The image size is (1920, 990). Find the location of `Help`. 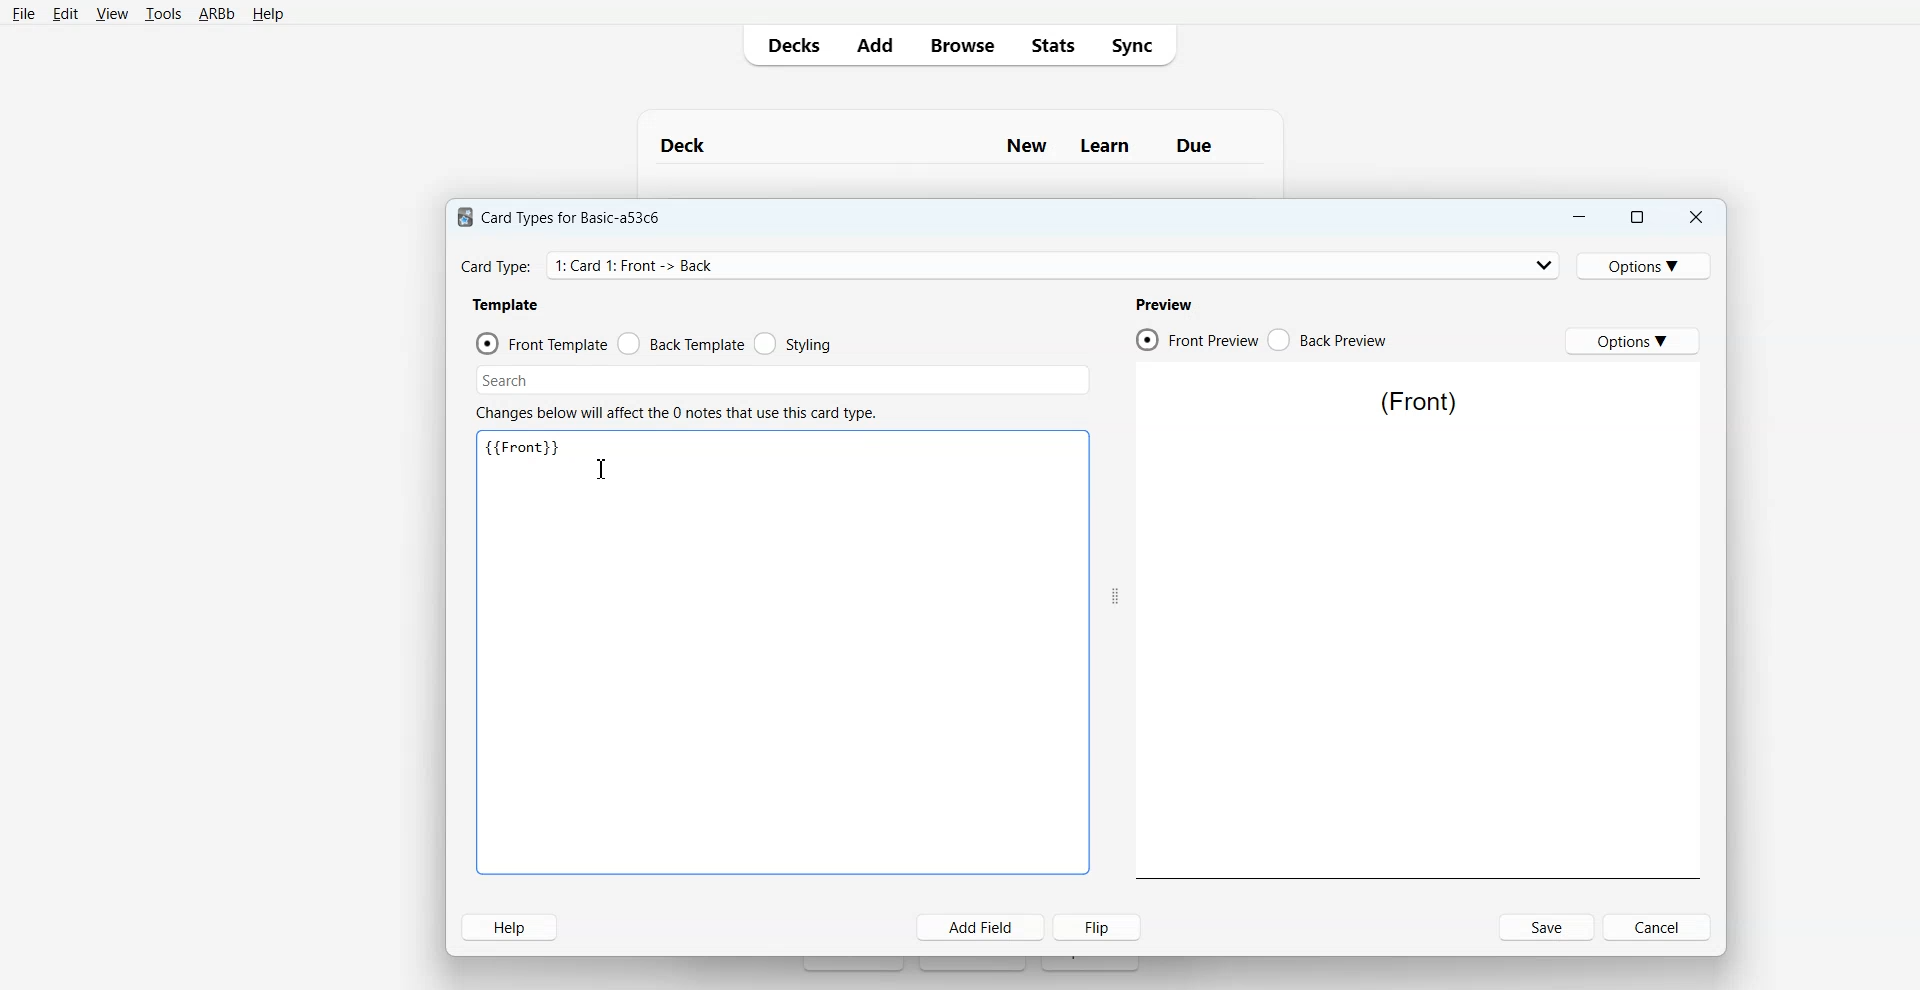

Help is located at coordinates (509, 927).